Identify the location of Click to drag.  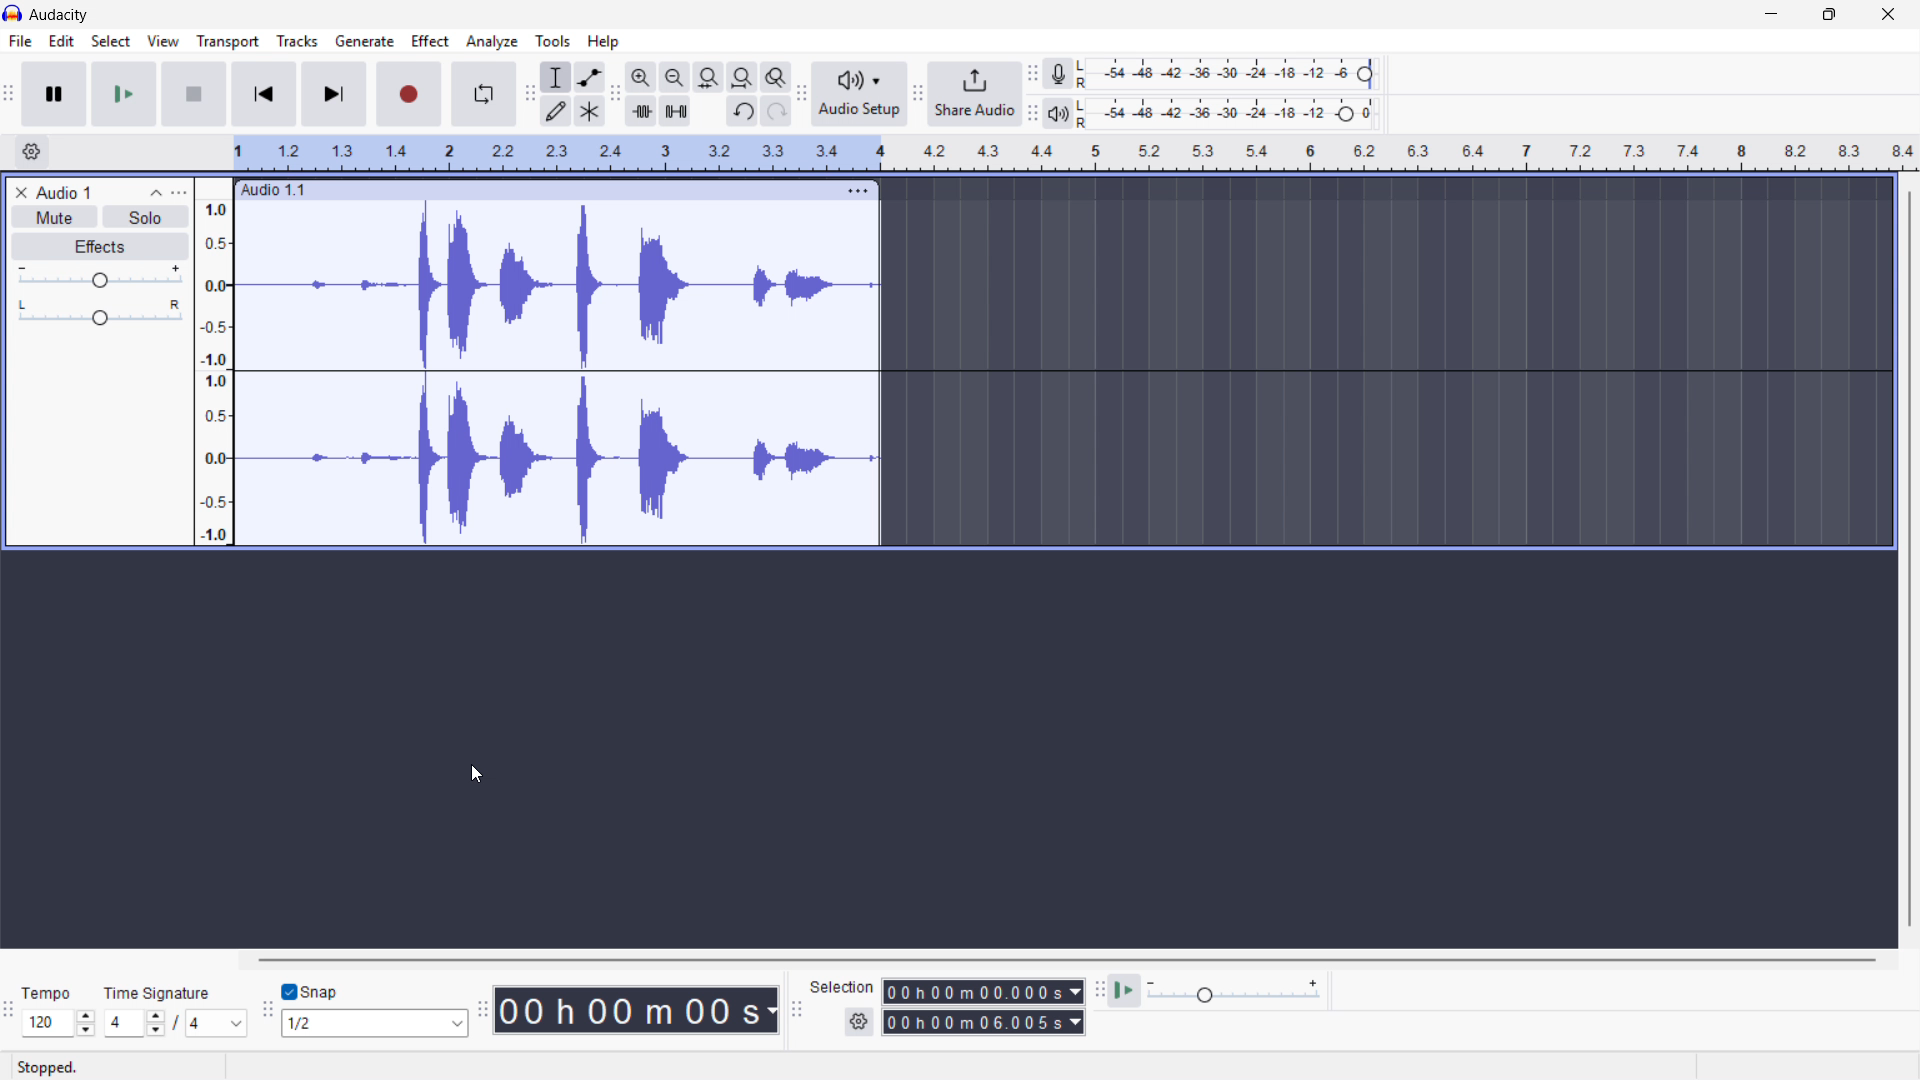
(537, 189).